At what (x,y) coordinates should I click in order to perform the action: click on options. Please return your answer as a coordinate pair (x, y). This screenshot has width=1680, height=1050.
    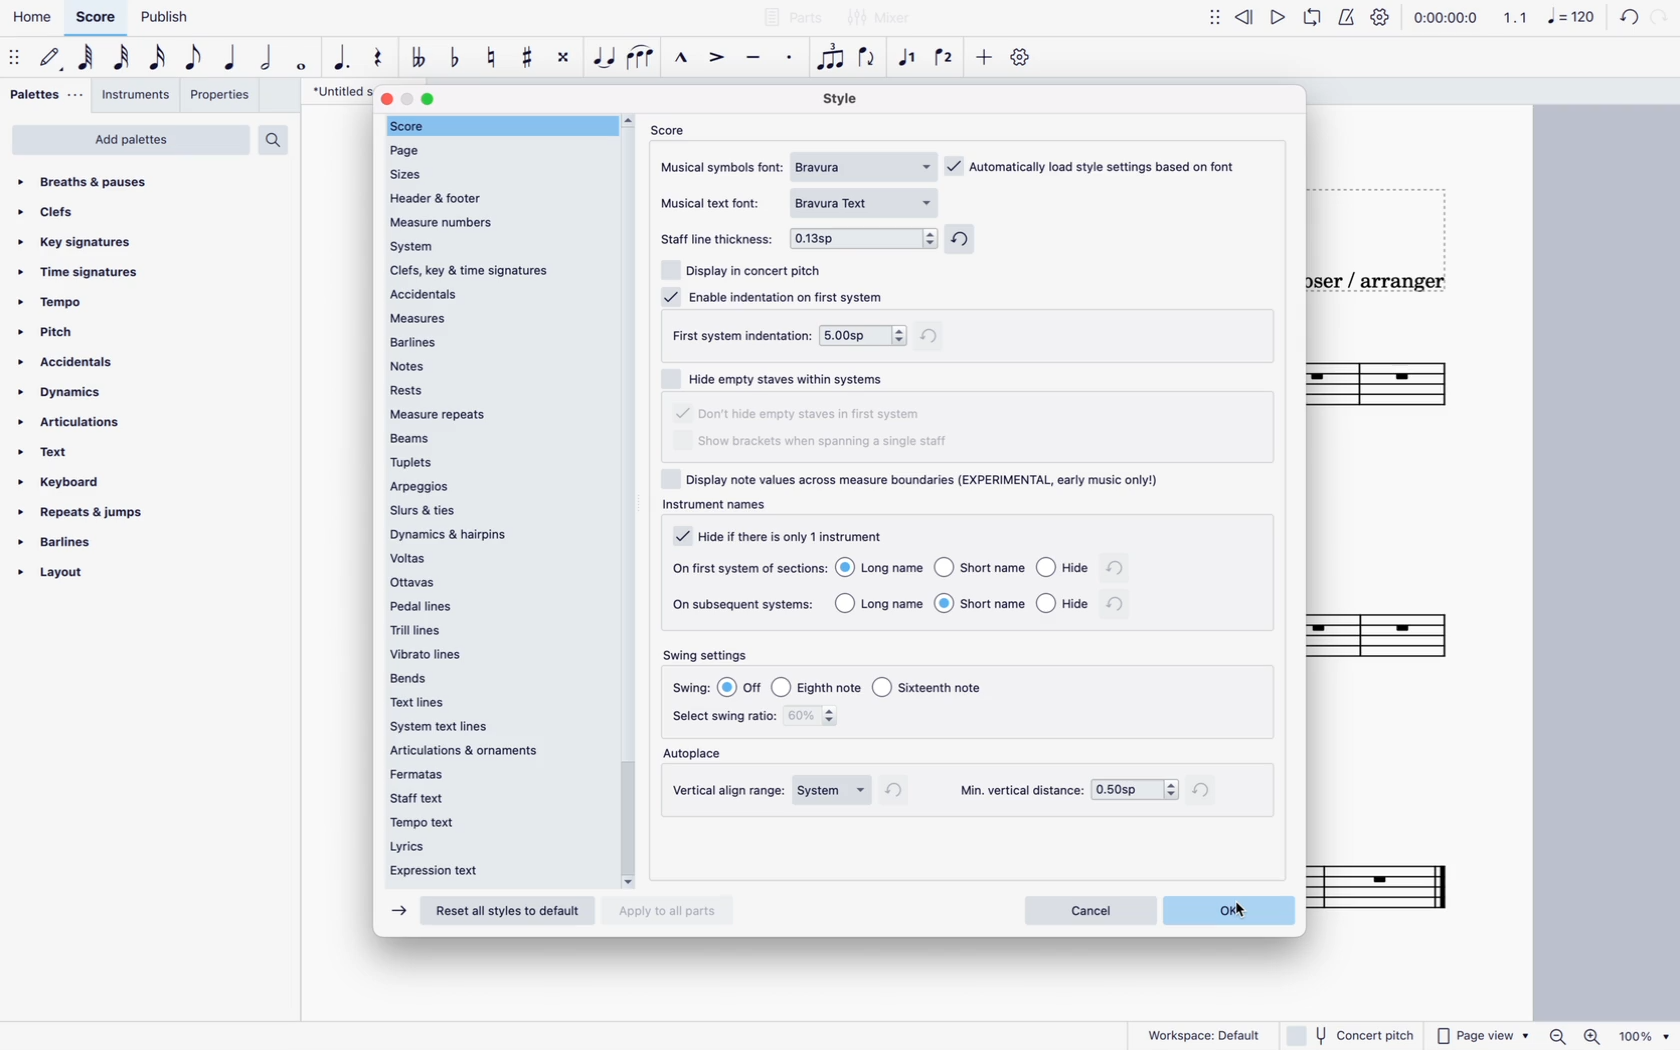
    Looking at the image, I should click on (961, 603).